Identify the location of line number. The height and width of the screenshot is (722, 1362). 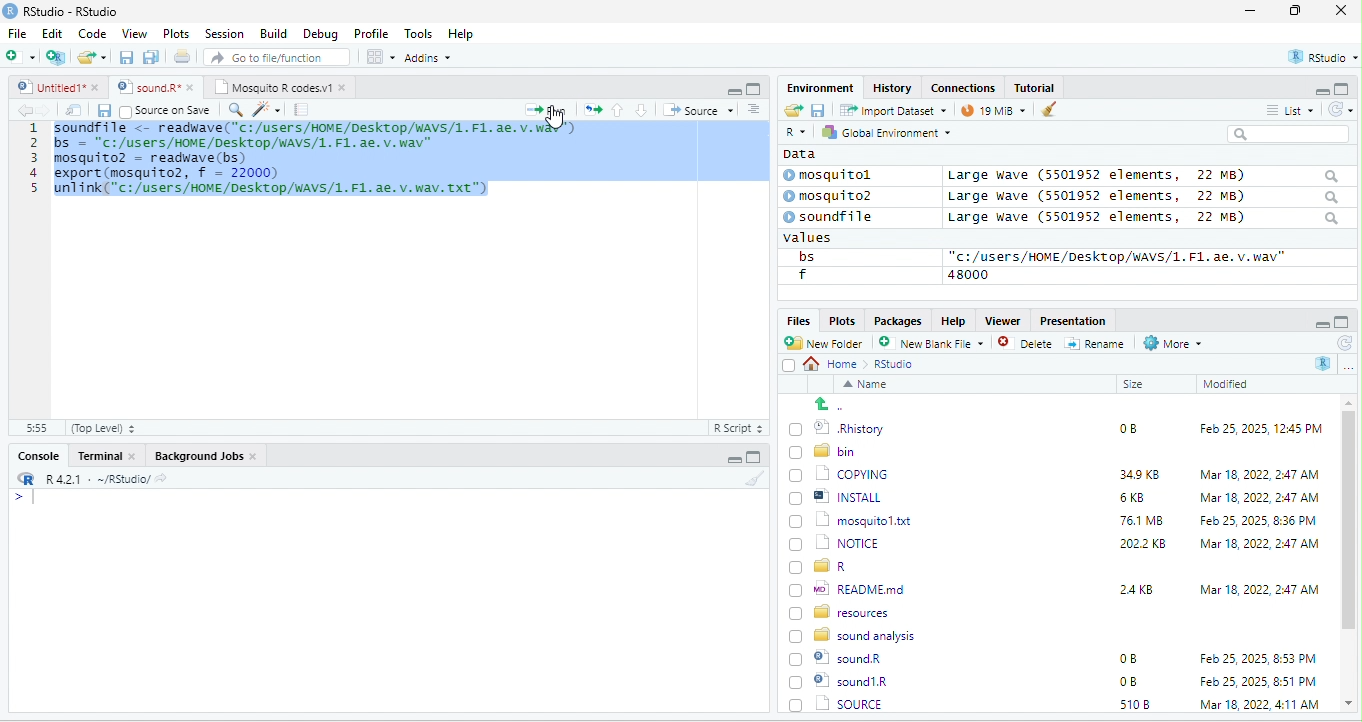
(40, 268).